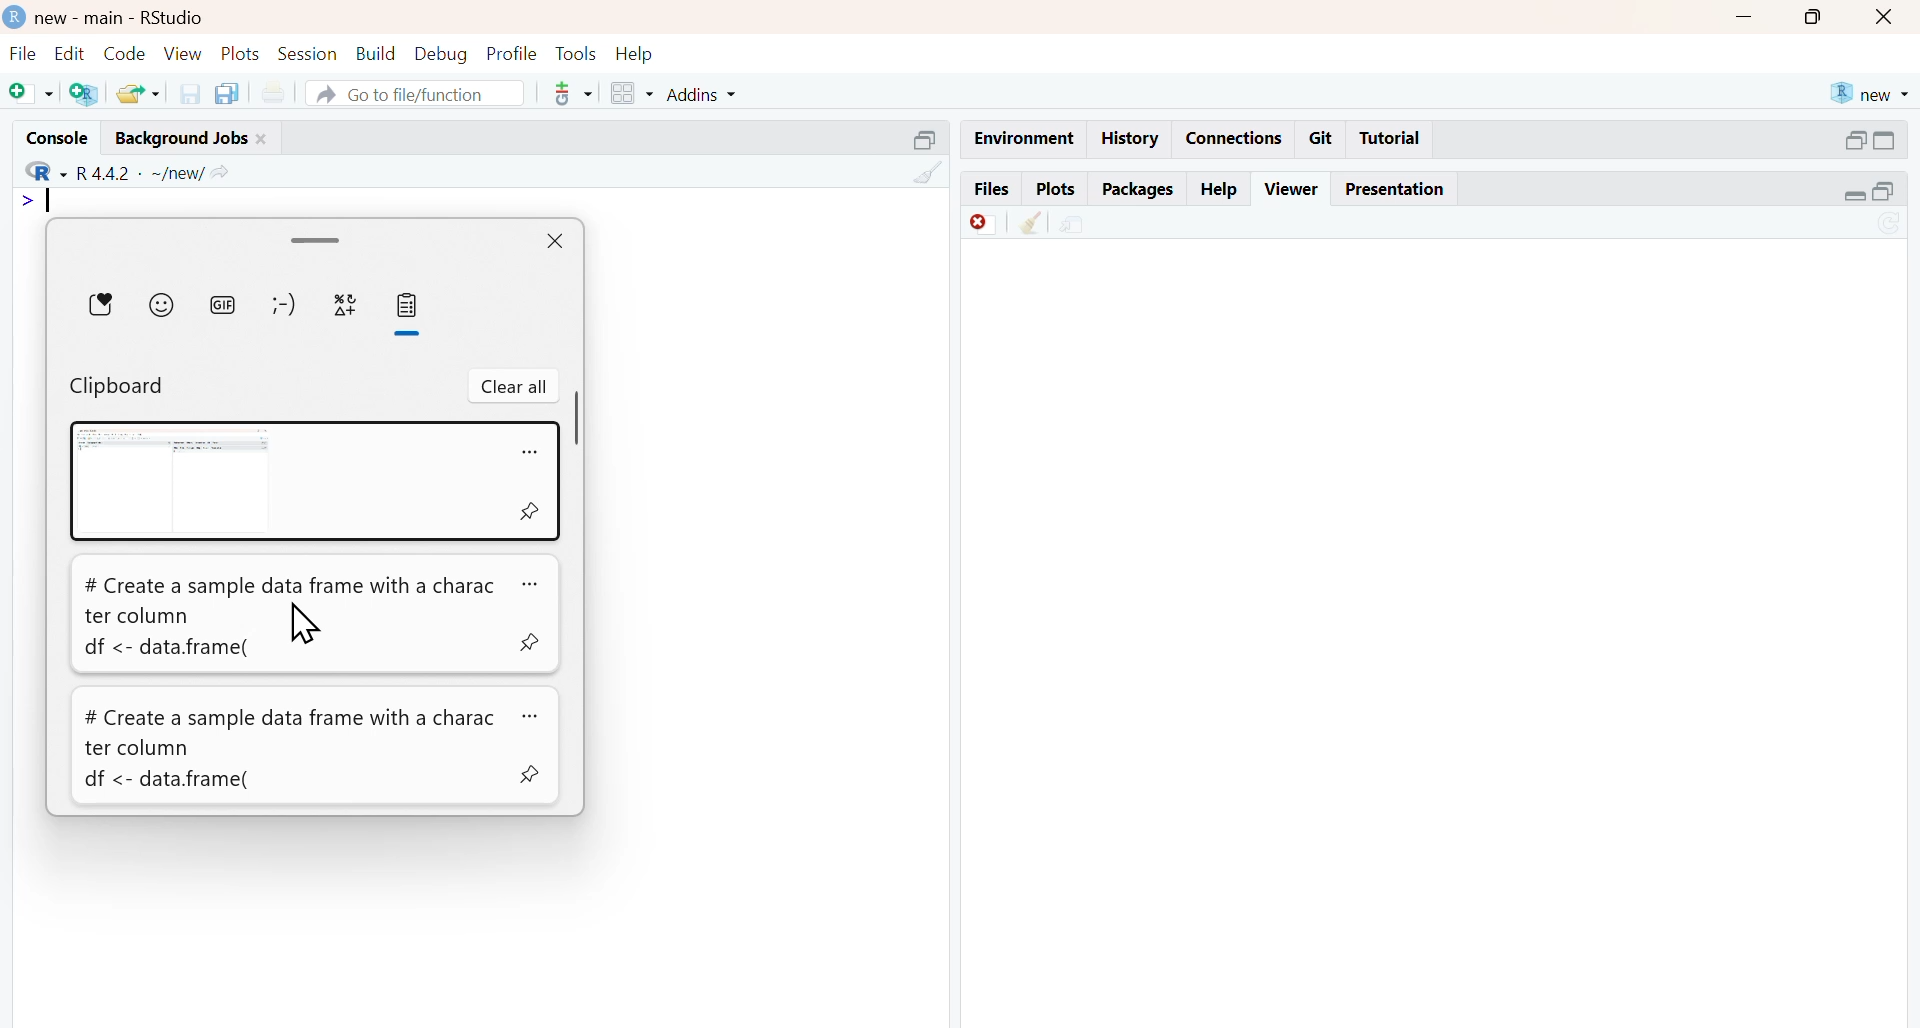  I want to click on more, so click(528, 584).